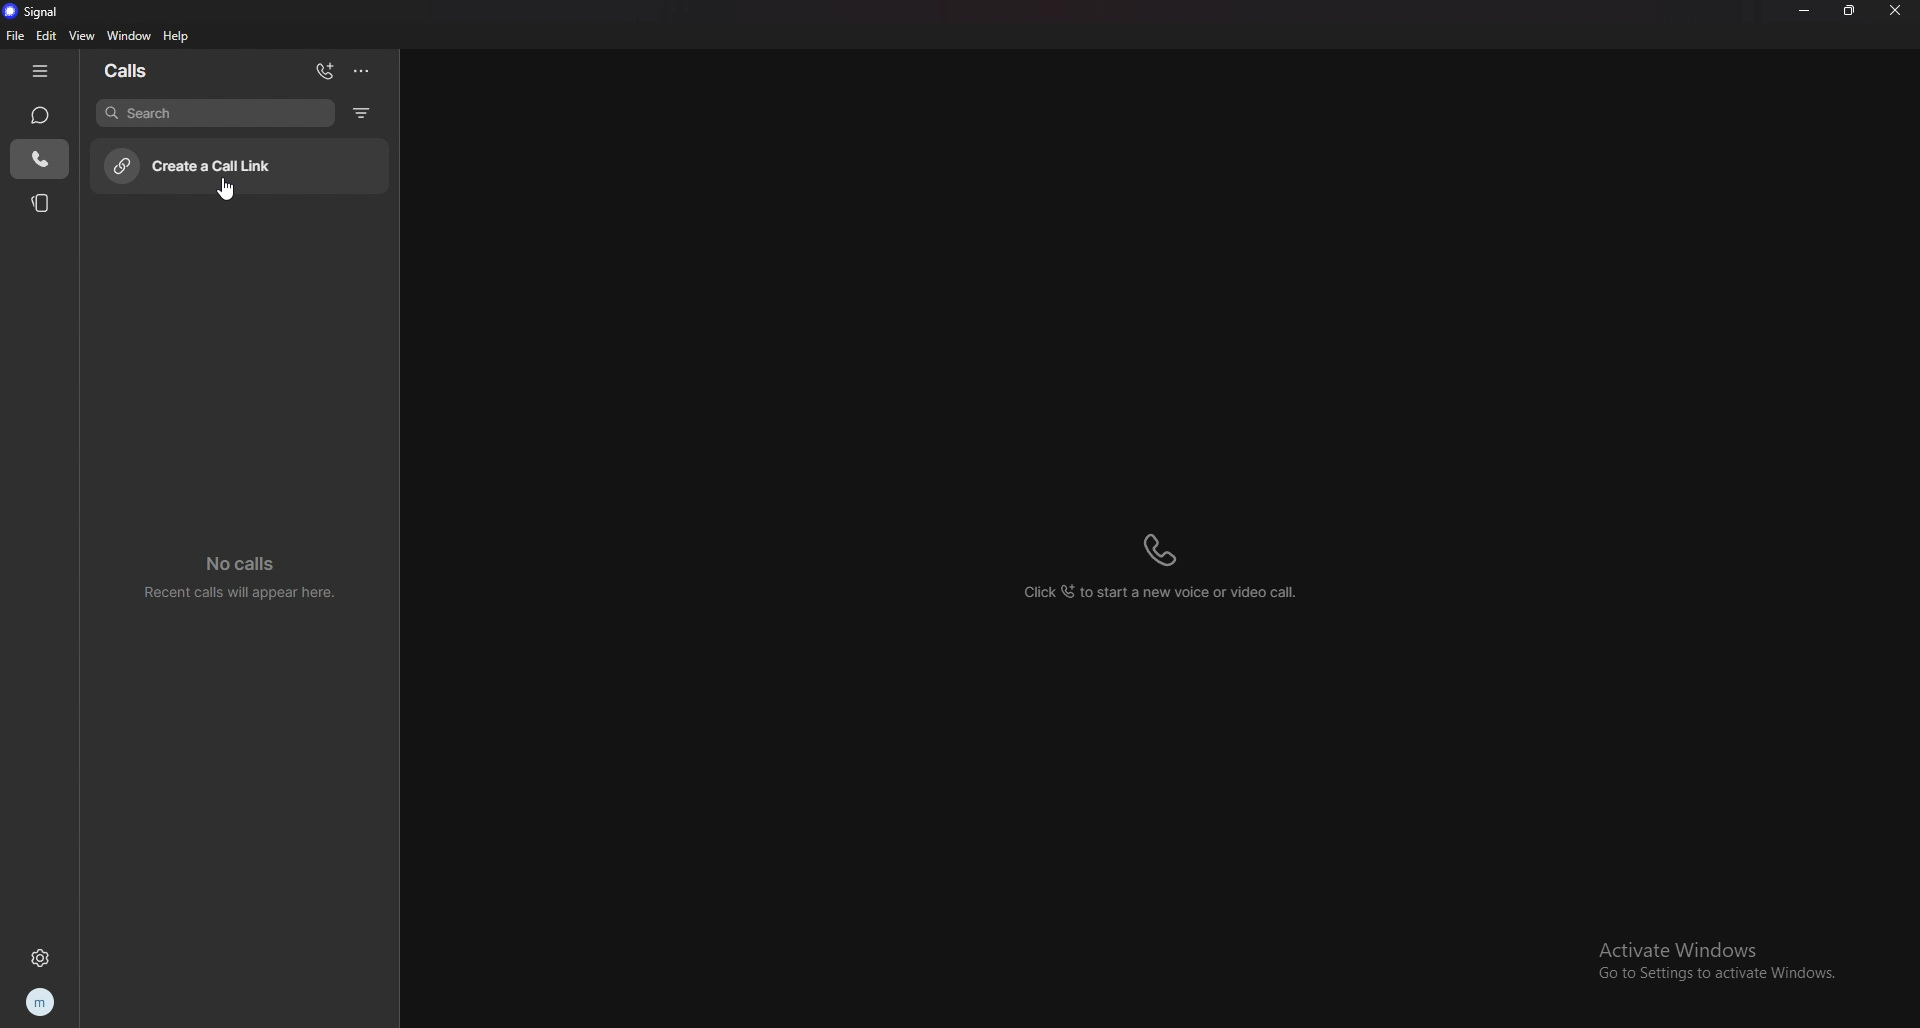 This screenshot has height=1028, width=1920. What do you see at coordinates (40, 957) in the screenshot?
I see `settings` at bounding box center [40, 957].